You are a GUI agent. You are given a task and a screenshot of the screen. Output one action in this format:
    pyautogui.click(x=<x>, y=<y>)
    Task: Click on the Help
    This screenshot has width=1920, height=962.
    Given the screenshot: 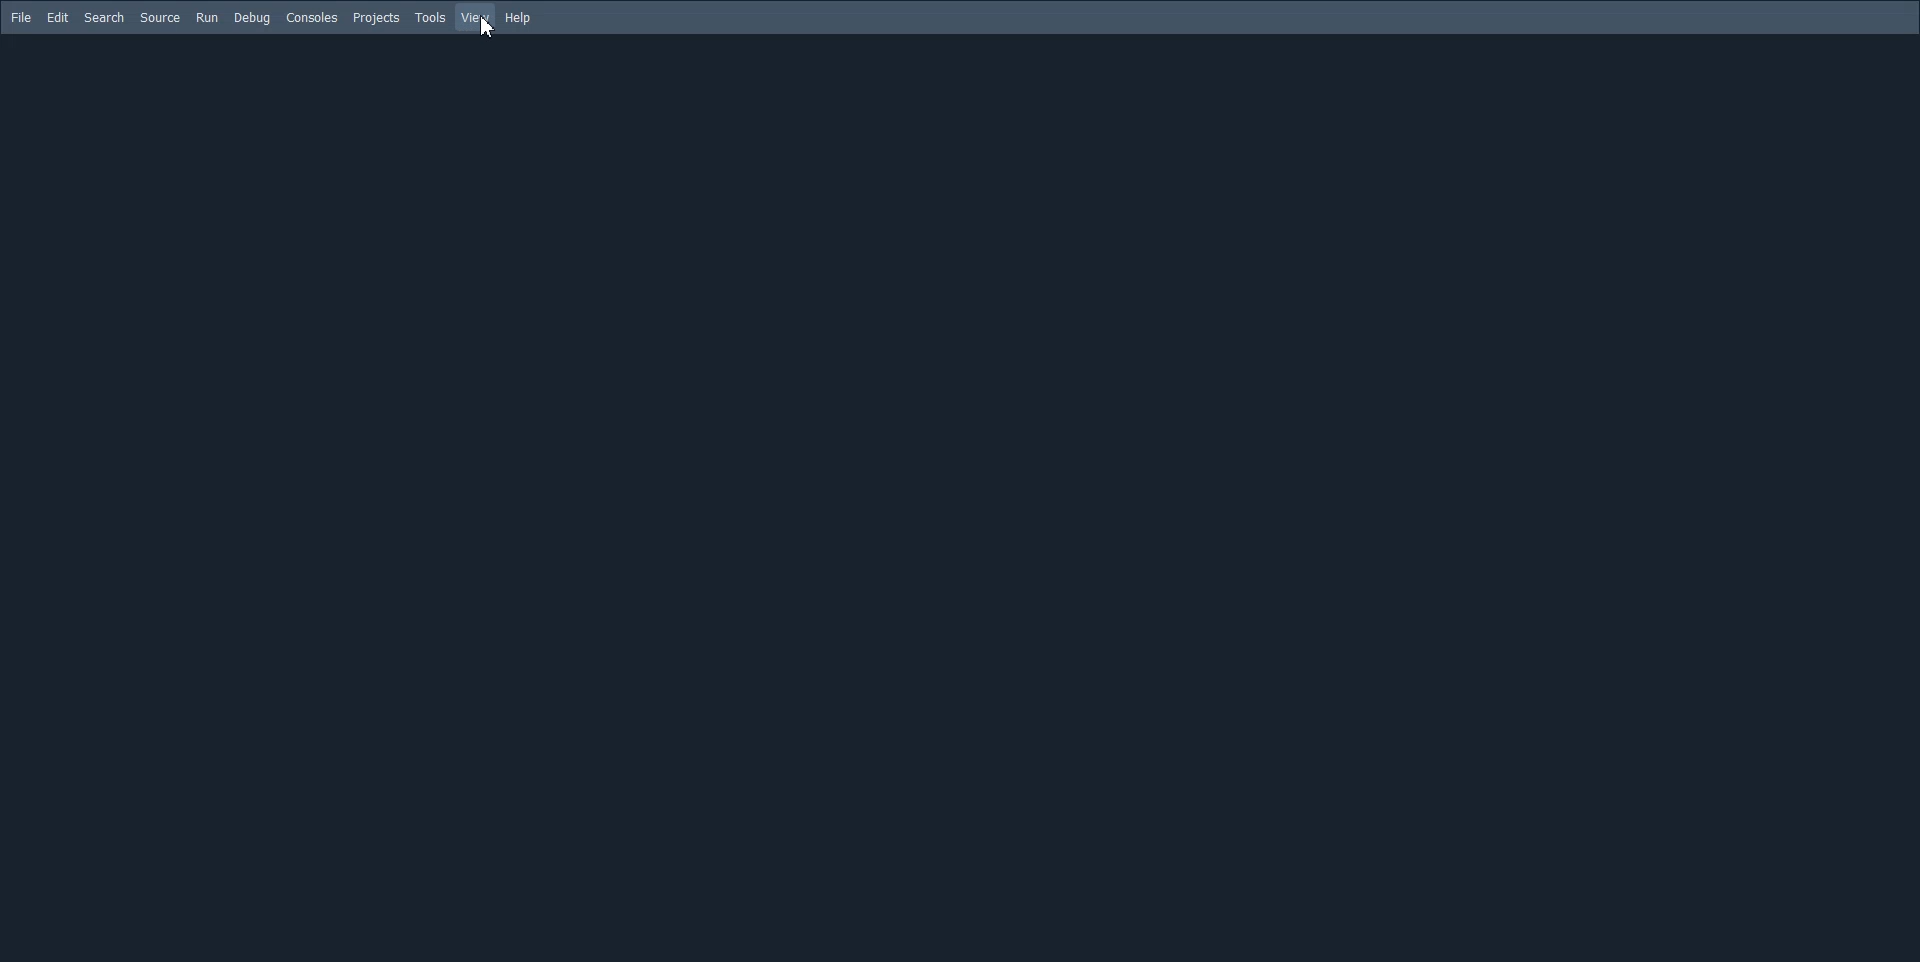 What is the action you would take?
    pyautogui.click(x=519, y=19)
    